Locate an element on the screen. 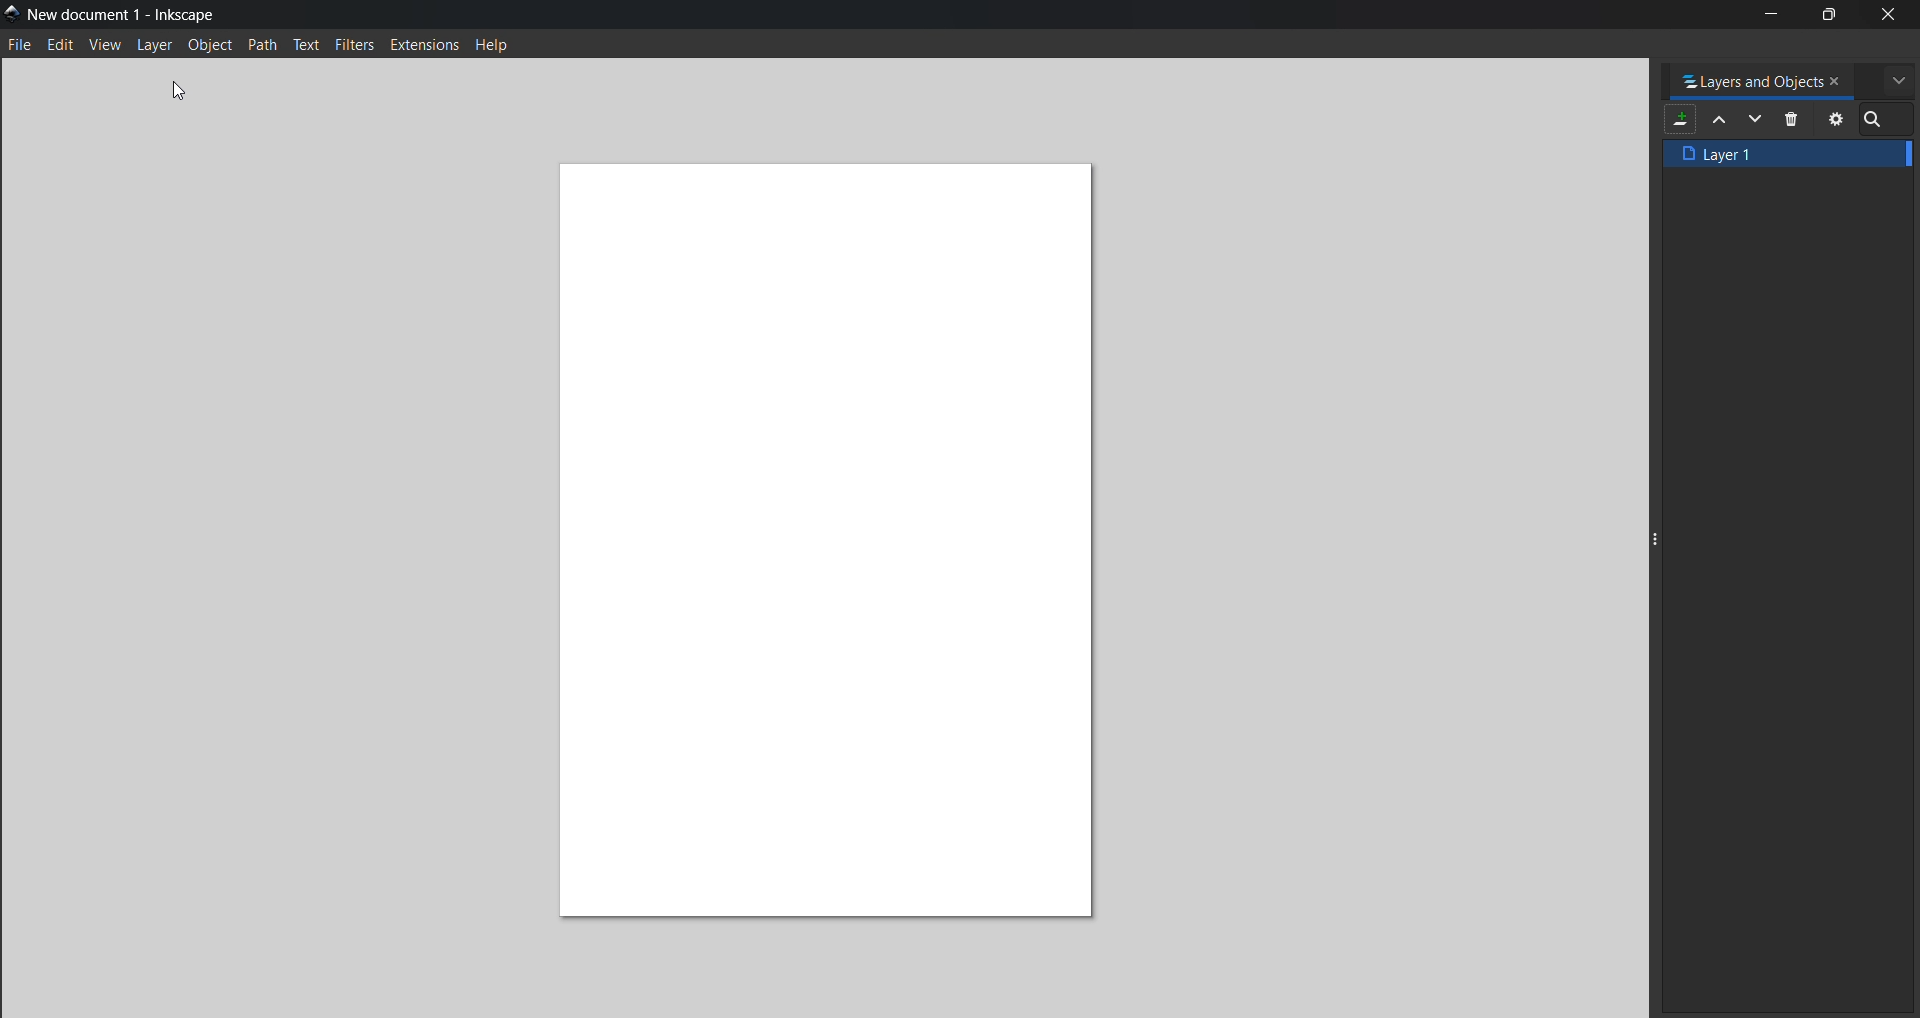 The width and height of the screenshot is (1920, 1018). canvas is located at coordinates (830, 545).